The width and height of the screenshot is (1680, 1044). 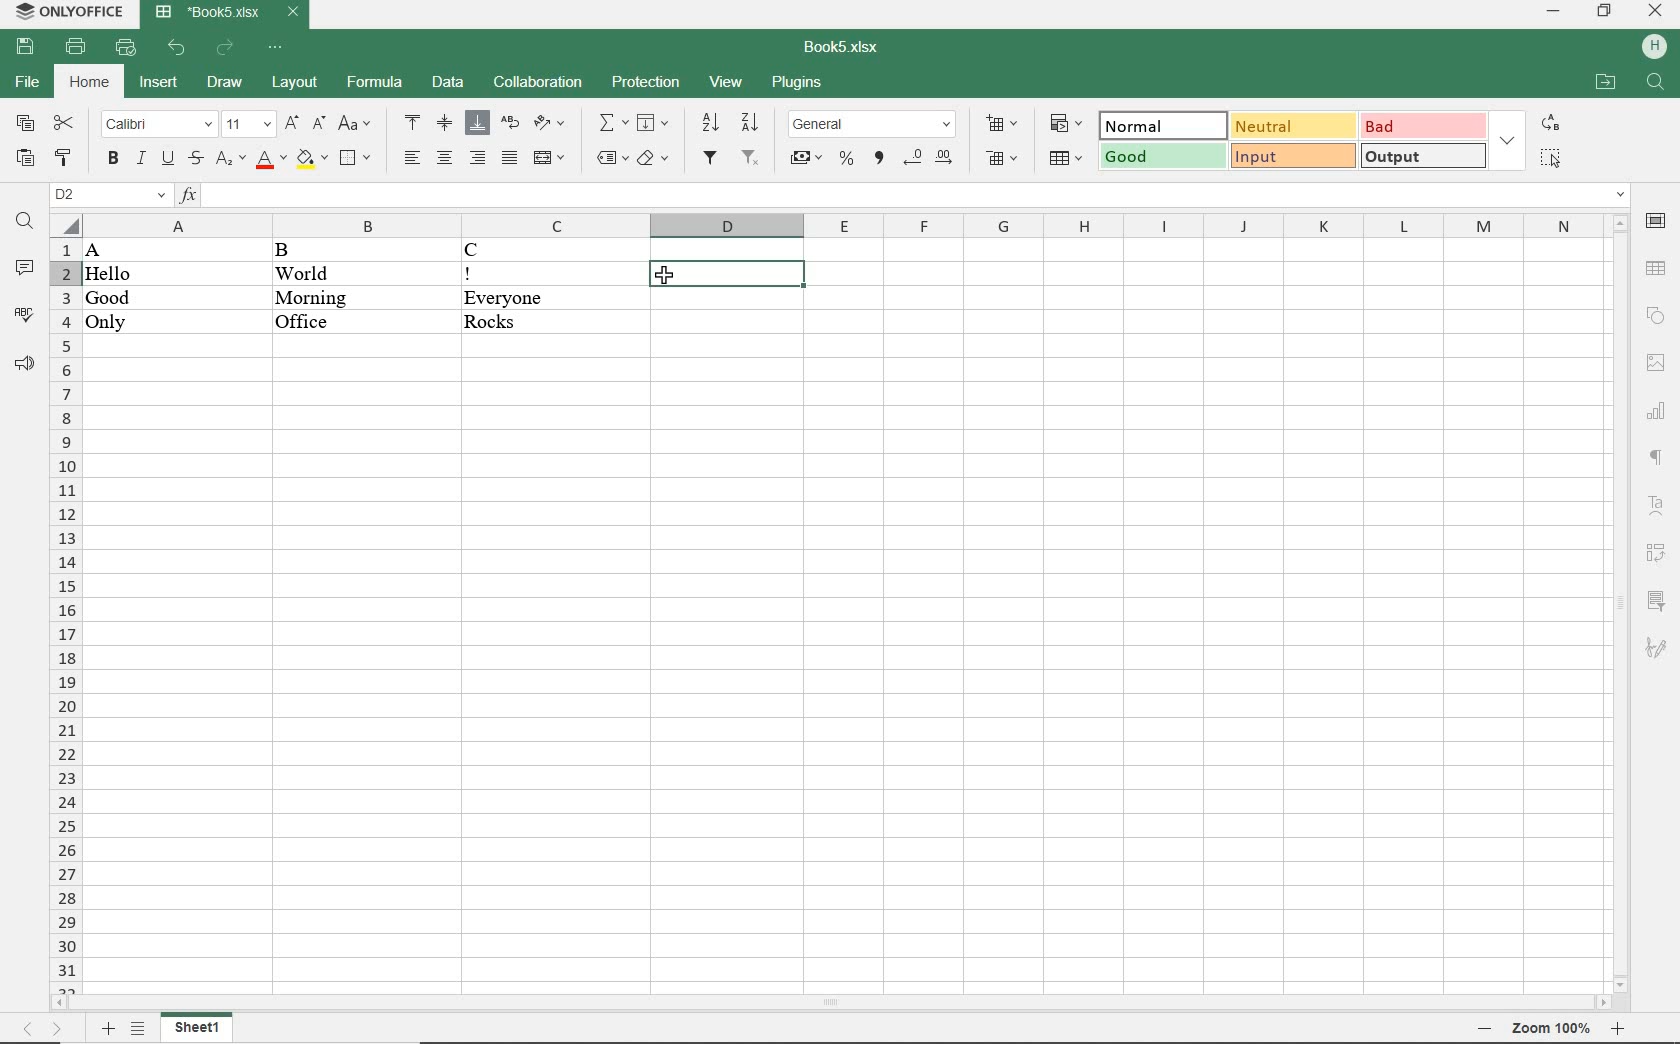 What do you see at coordinates (156, 125) in the screenshot?
I see `font` at bounding box center [156, 125].